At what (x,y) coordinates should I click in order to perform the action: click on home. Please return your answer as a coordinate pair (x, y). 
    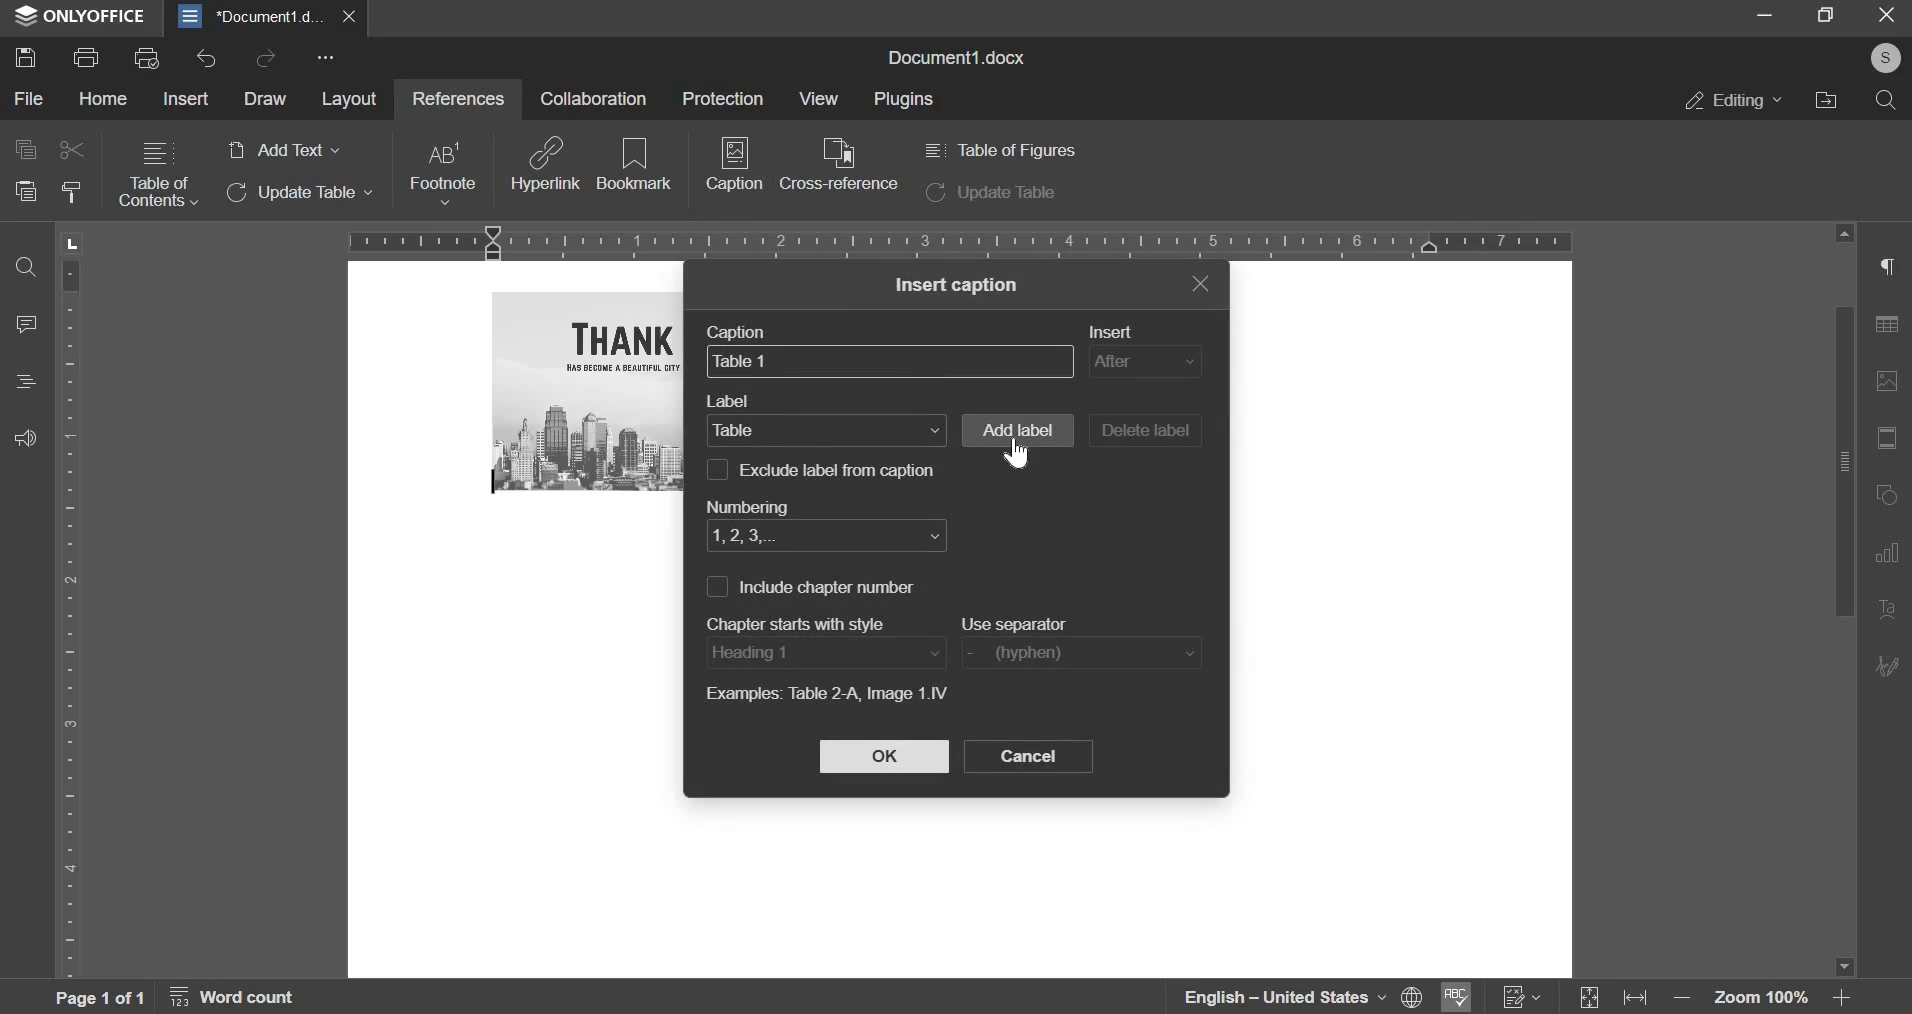
    Looking at the image, I should click on (104, 99).